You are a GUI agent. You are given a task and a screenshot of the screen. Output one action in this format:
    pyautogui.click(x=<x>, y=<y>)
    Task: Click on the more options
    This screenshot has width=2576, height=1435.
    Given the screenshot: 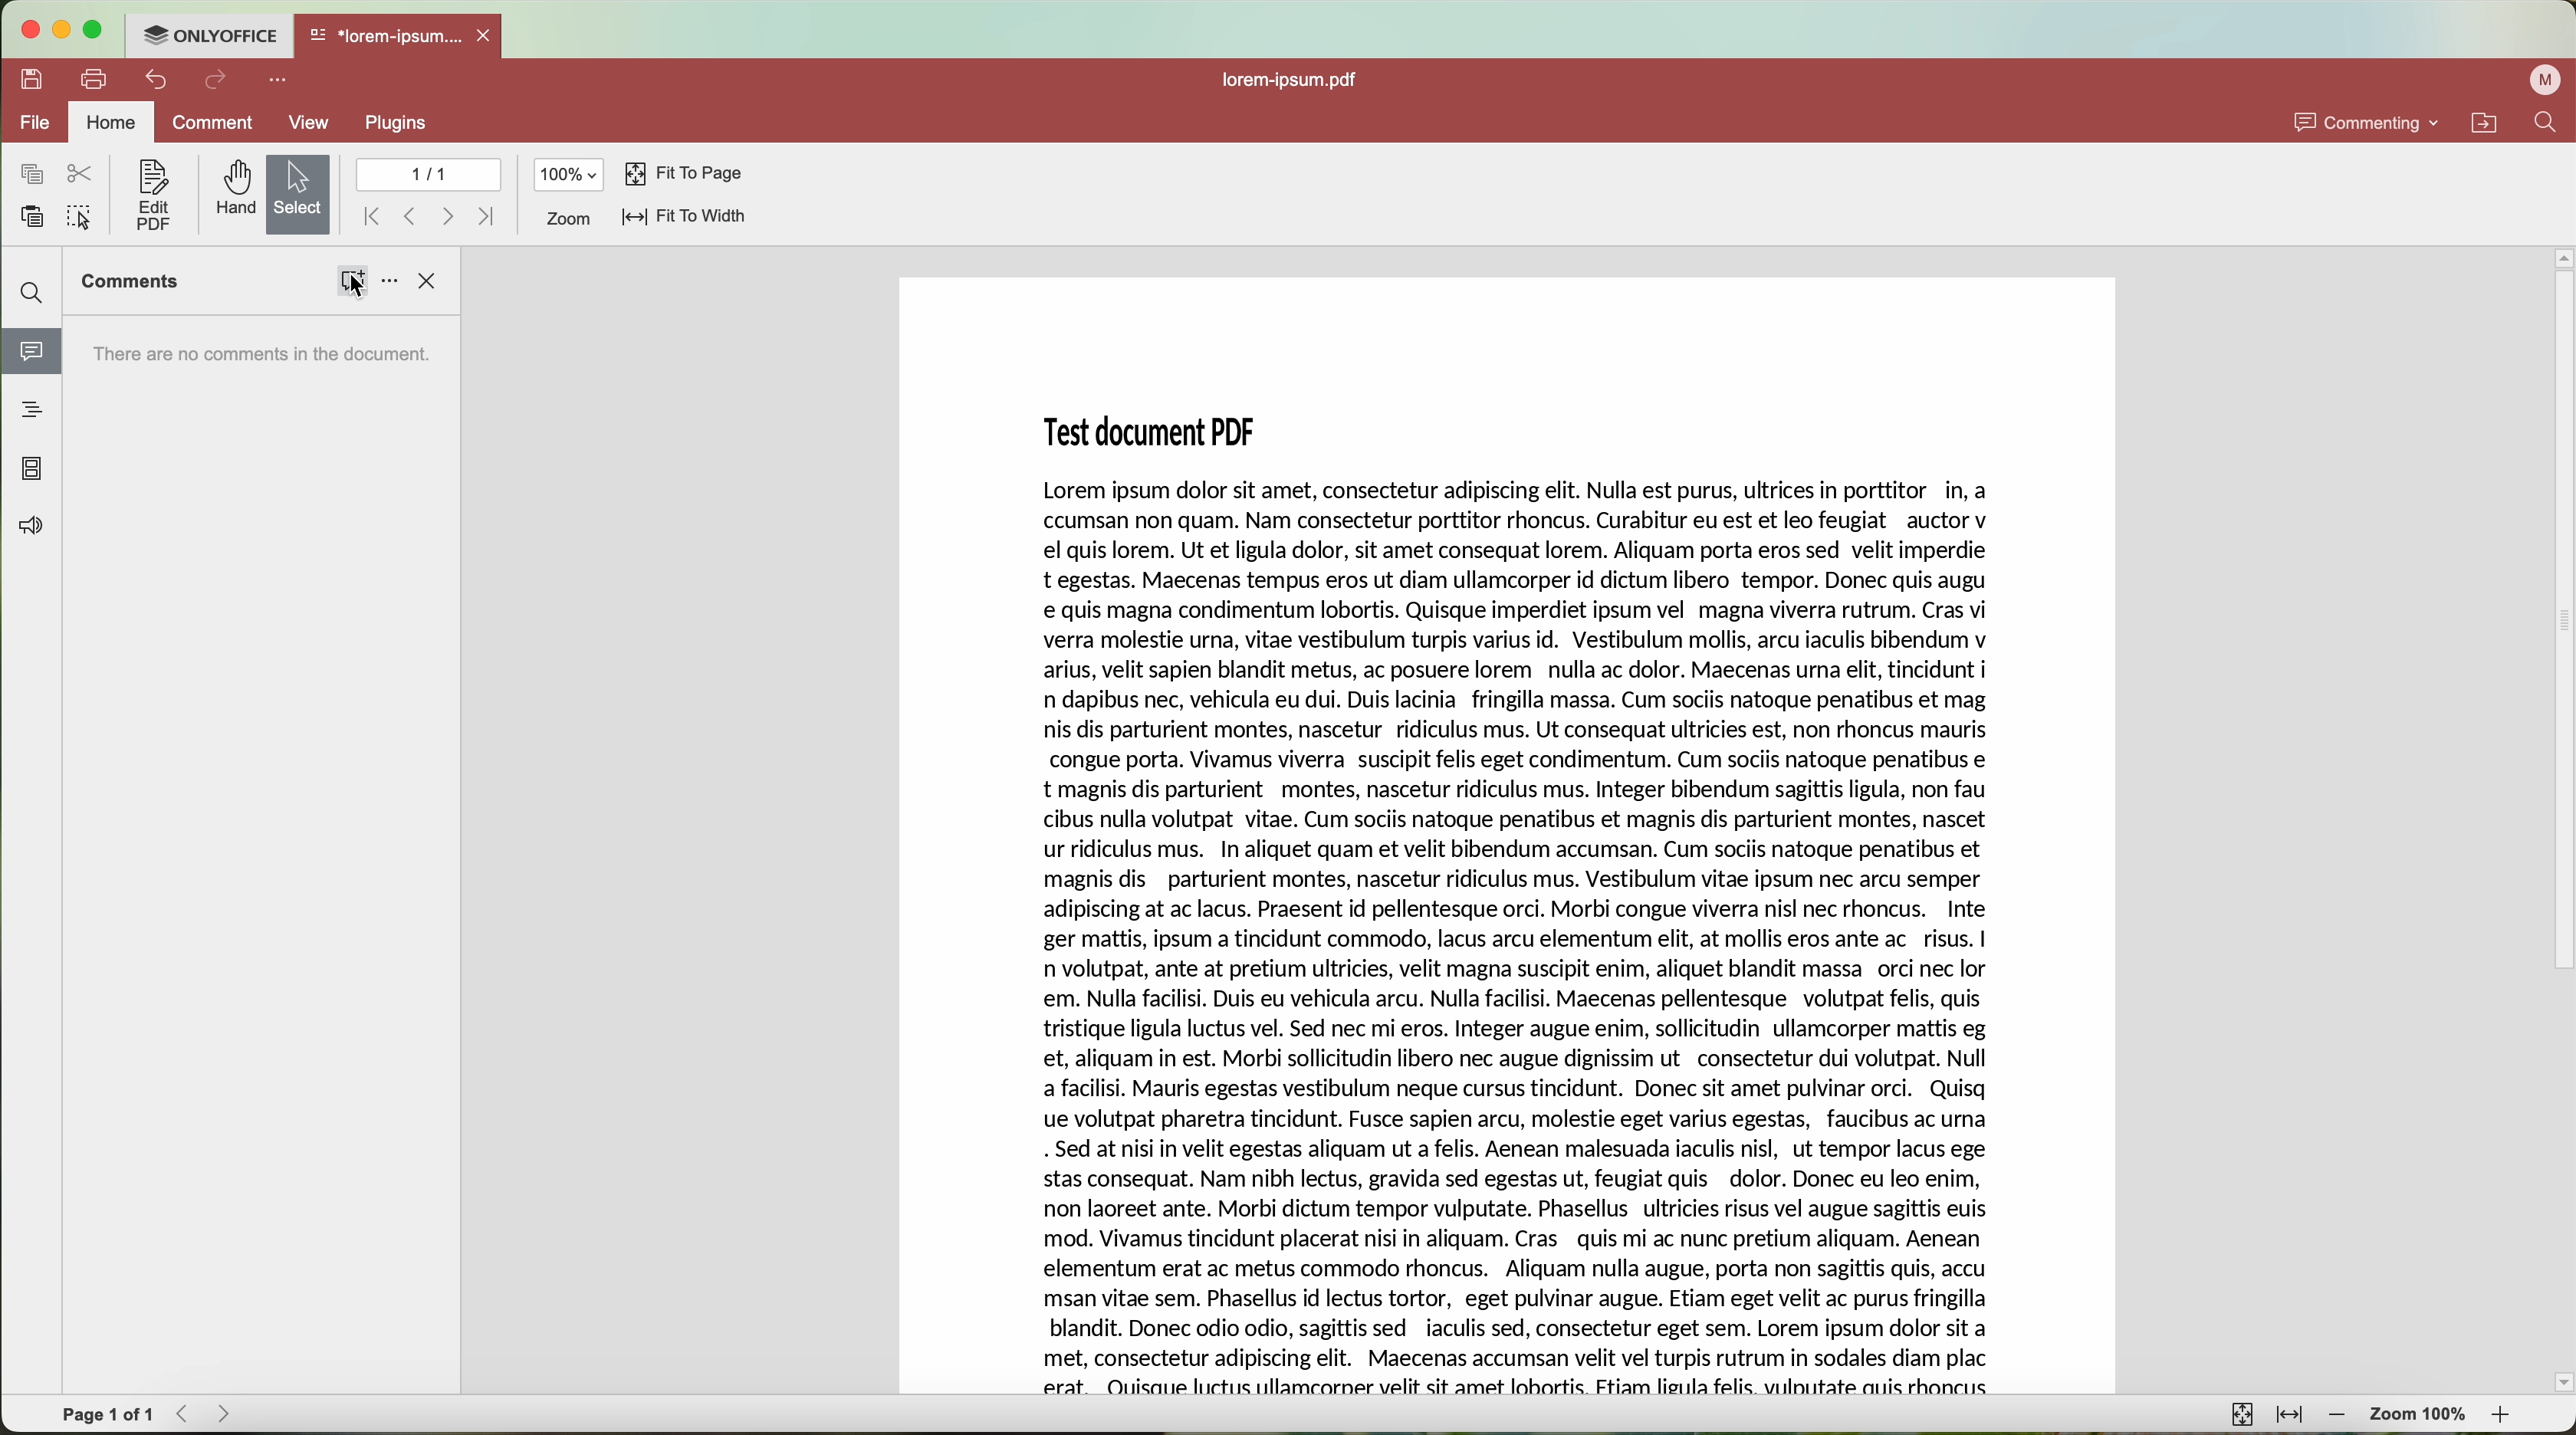 What is the action you would take?
    pyautogui.click(x=279, y=81)
    